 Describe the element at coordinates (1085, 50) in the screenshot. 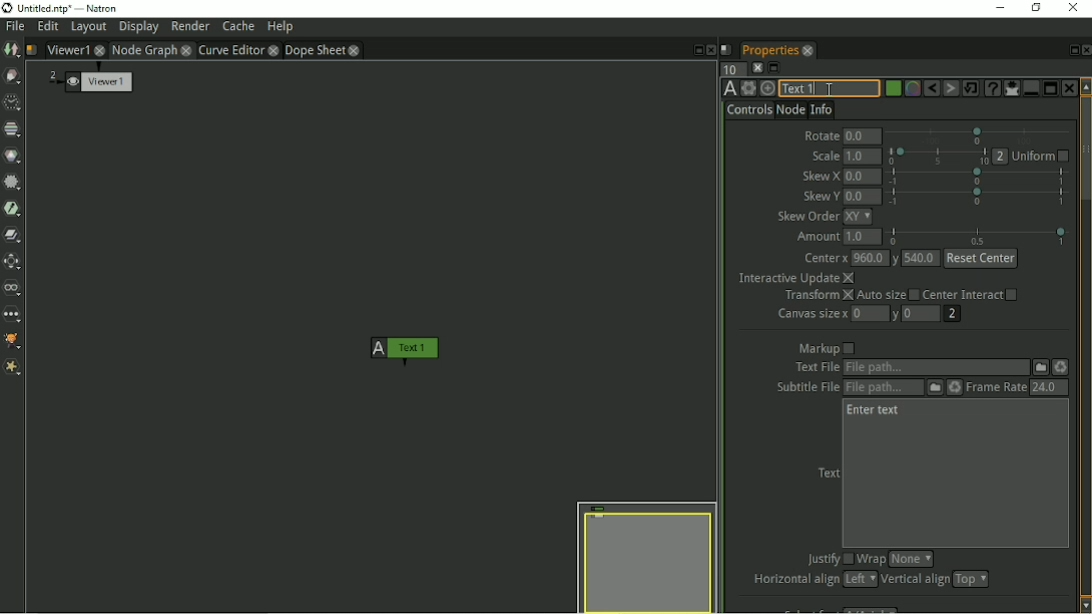

I see `Close` at that location.